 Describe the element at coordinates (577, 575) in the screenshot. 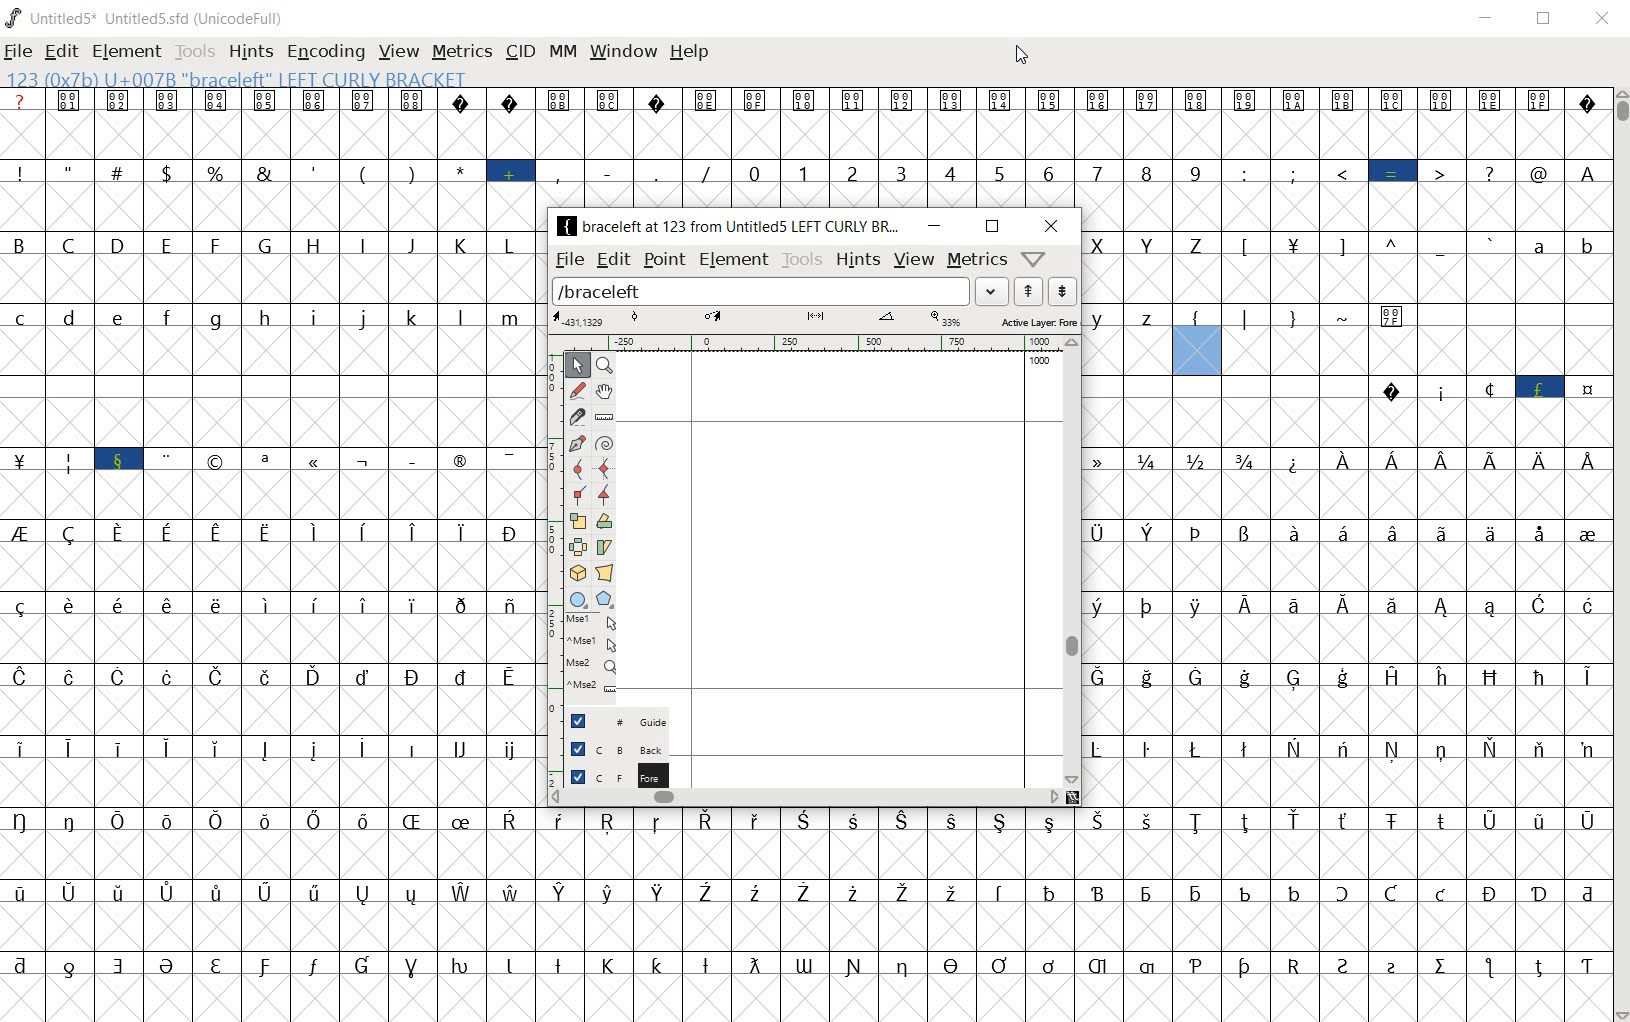

I see `rotate the selection in 3D and project back to plane` at that location.